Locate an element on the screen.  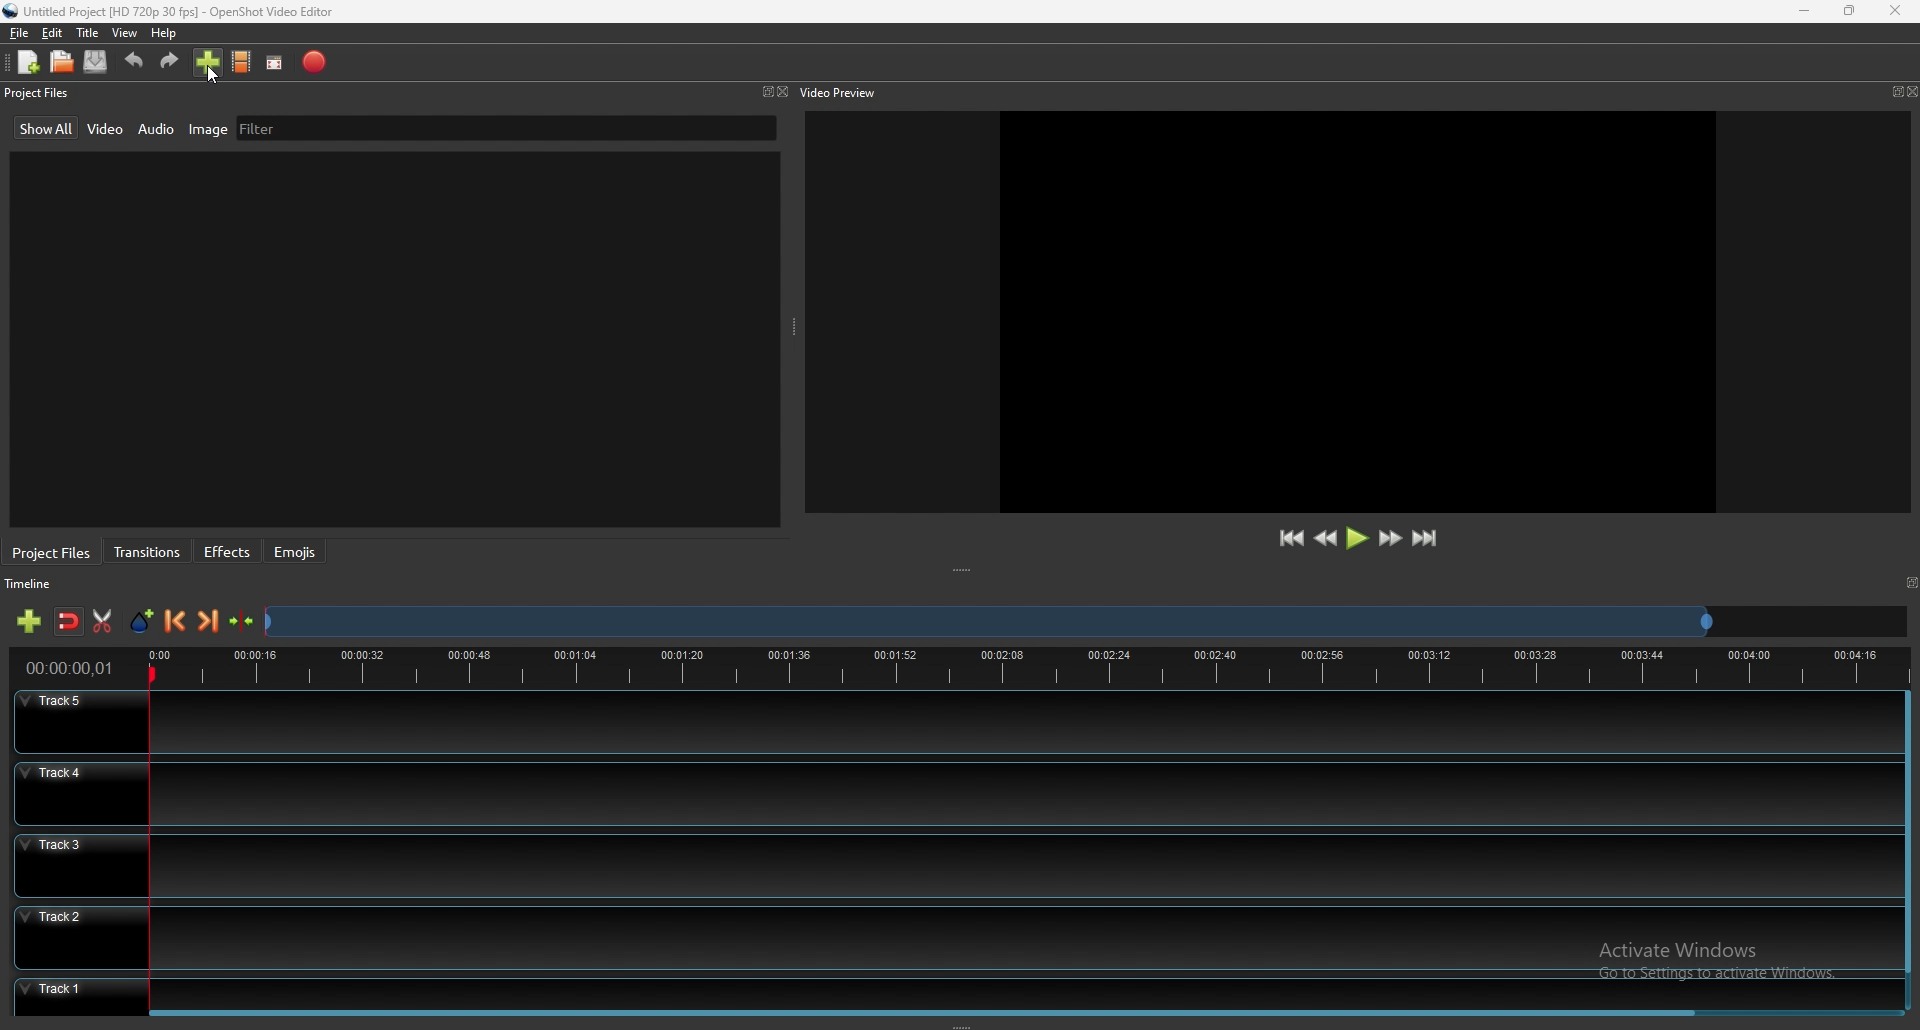
minimize is located at coordinates (1807, 11).